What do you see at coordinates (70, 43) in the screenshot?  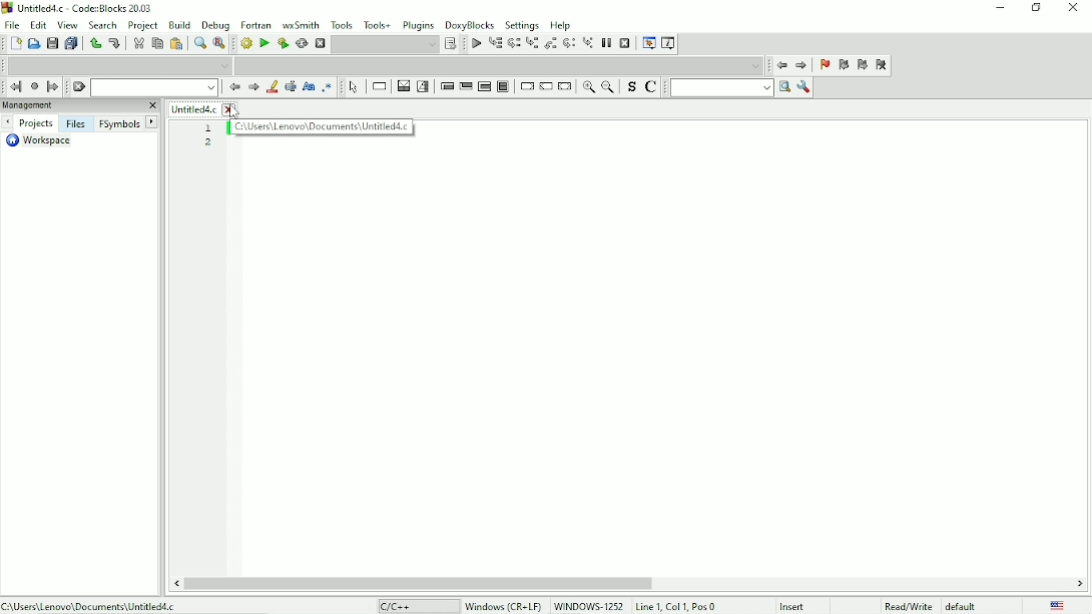 I see `save everything` at bounding box center [70, 43].